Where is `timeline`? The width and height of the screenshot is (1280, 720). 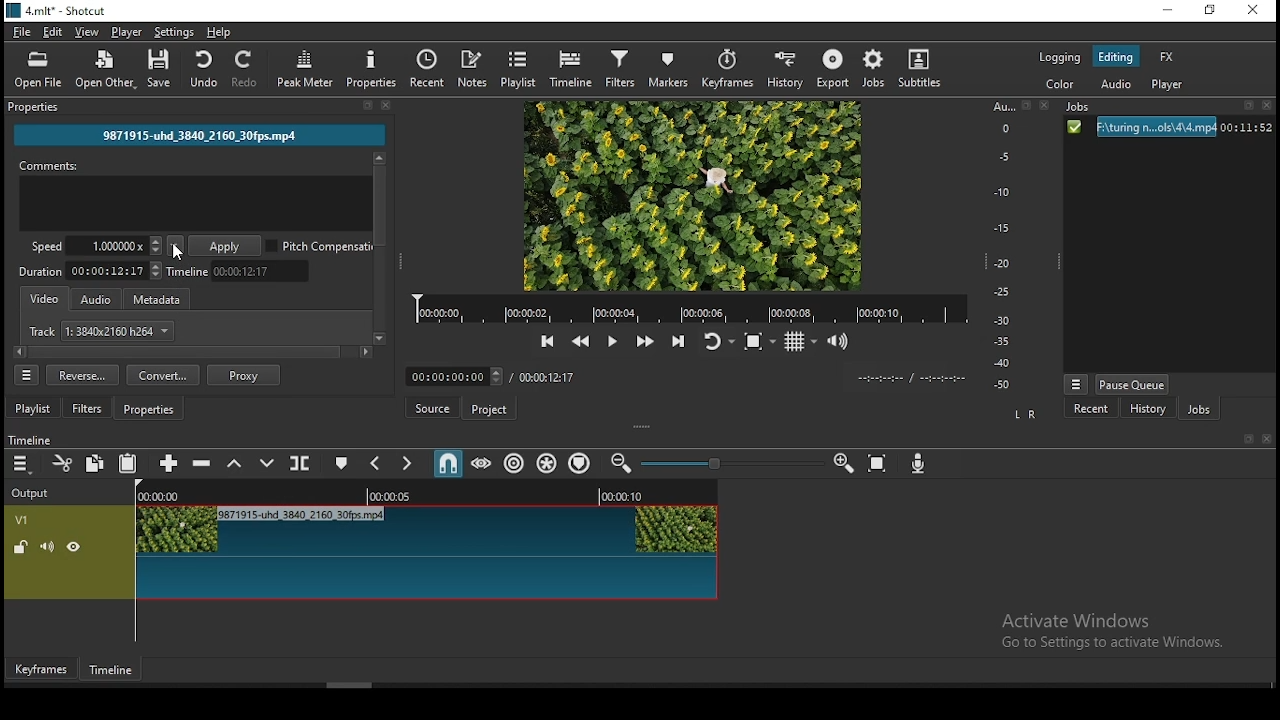 timeline is located at coordinates (574, 67).